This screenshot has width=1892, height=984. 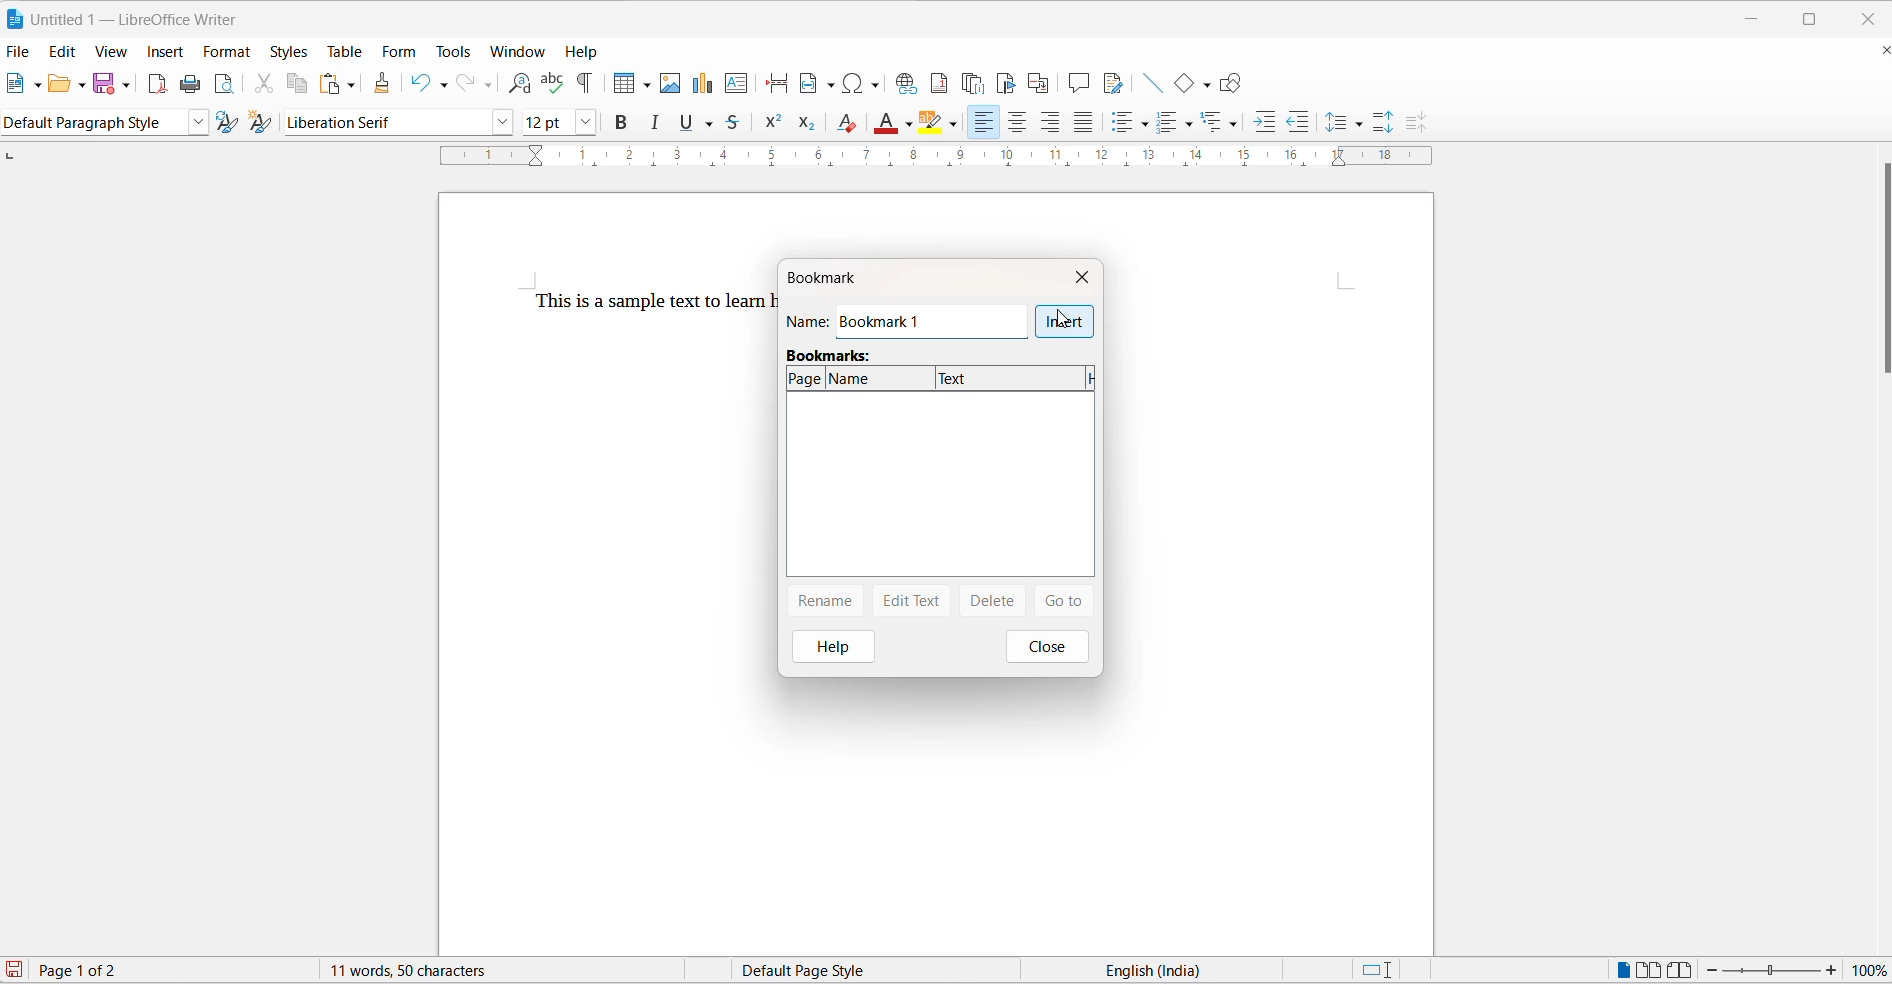 What do you see at coordinates (1365, 125) in the screenshot?
I see `line spacing options` at bounding box center [1365, 125].